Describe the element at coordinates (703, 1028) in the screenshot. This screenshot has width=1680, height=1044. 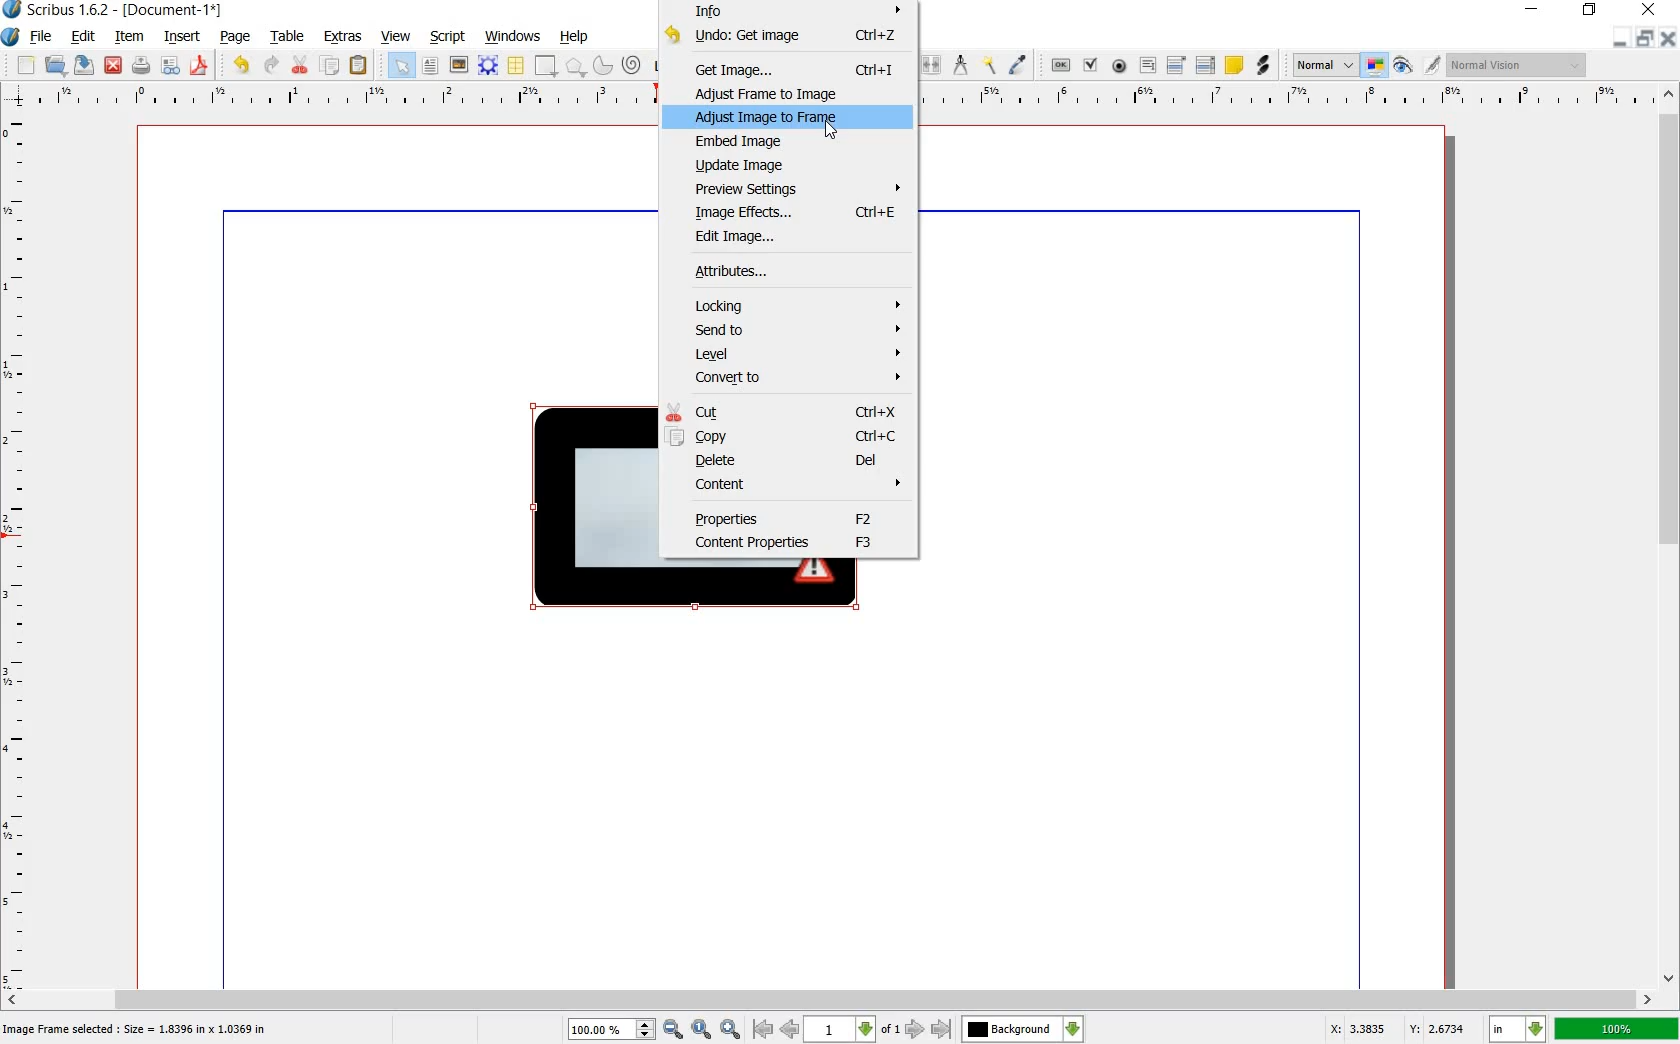
I see `Zoom to` at that location.